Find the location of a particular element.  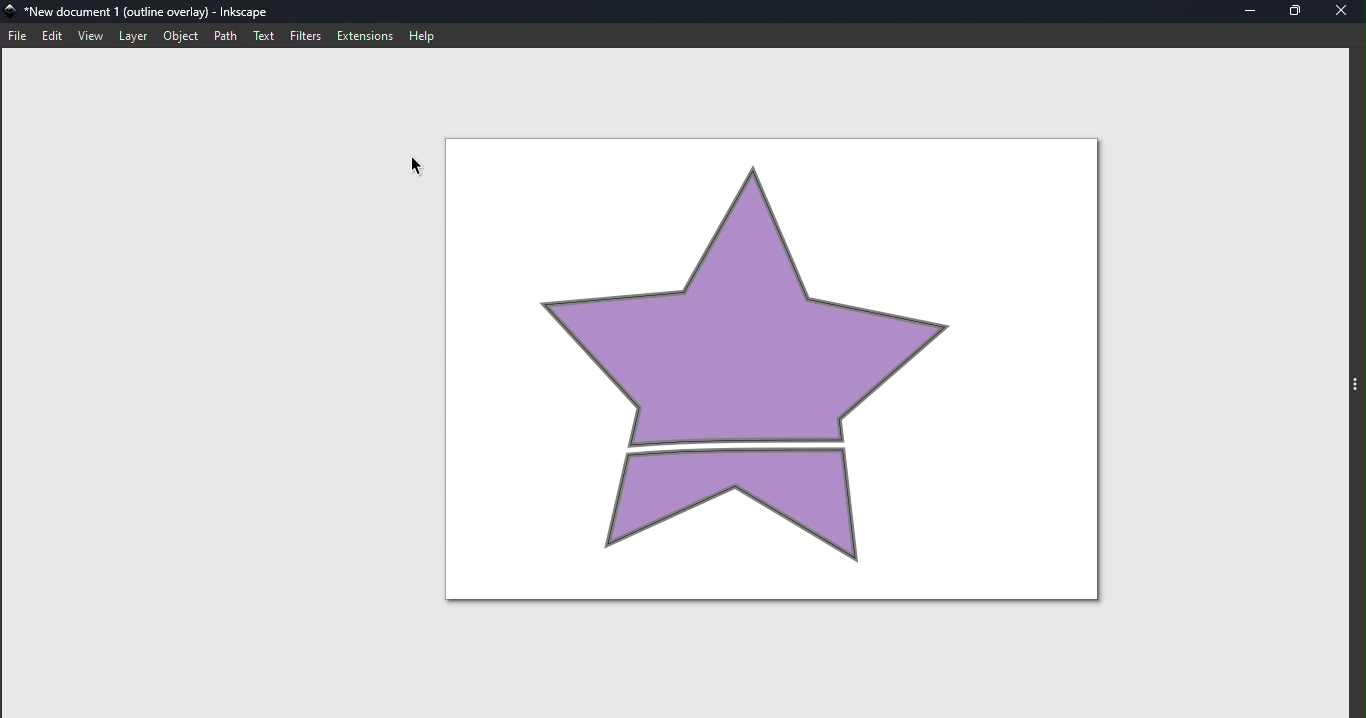

Filters is located at coordinates (307, 34).